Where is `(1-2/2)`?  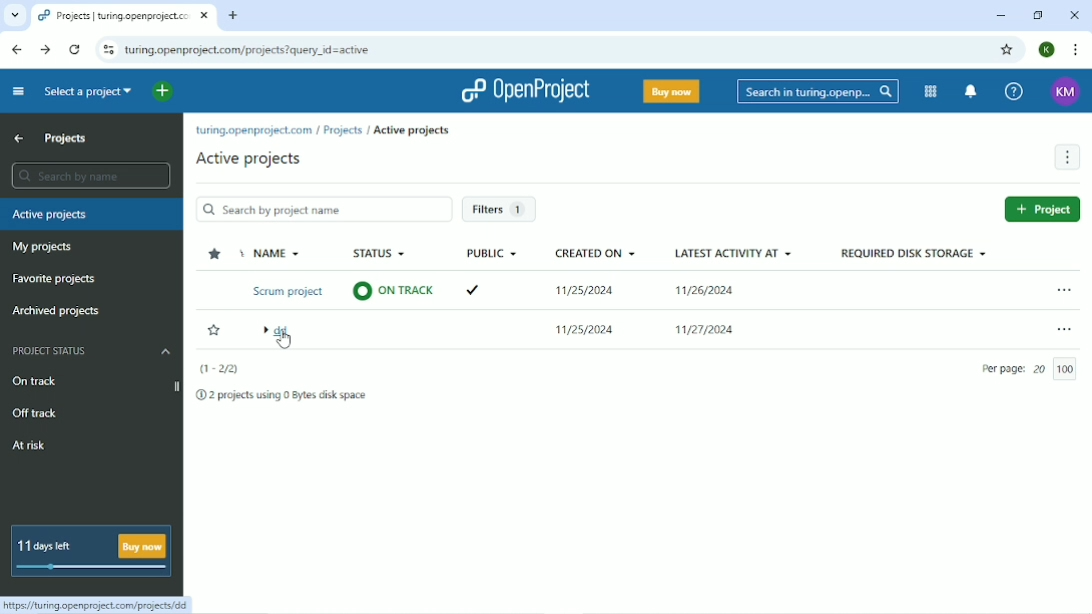 (1-2/2) is located at coordinates (222, 369).